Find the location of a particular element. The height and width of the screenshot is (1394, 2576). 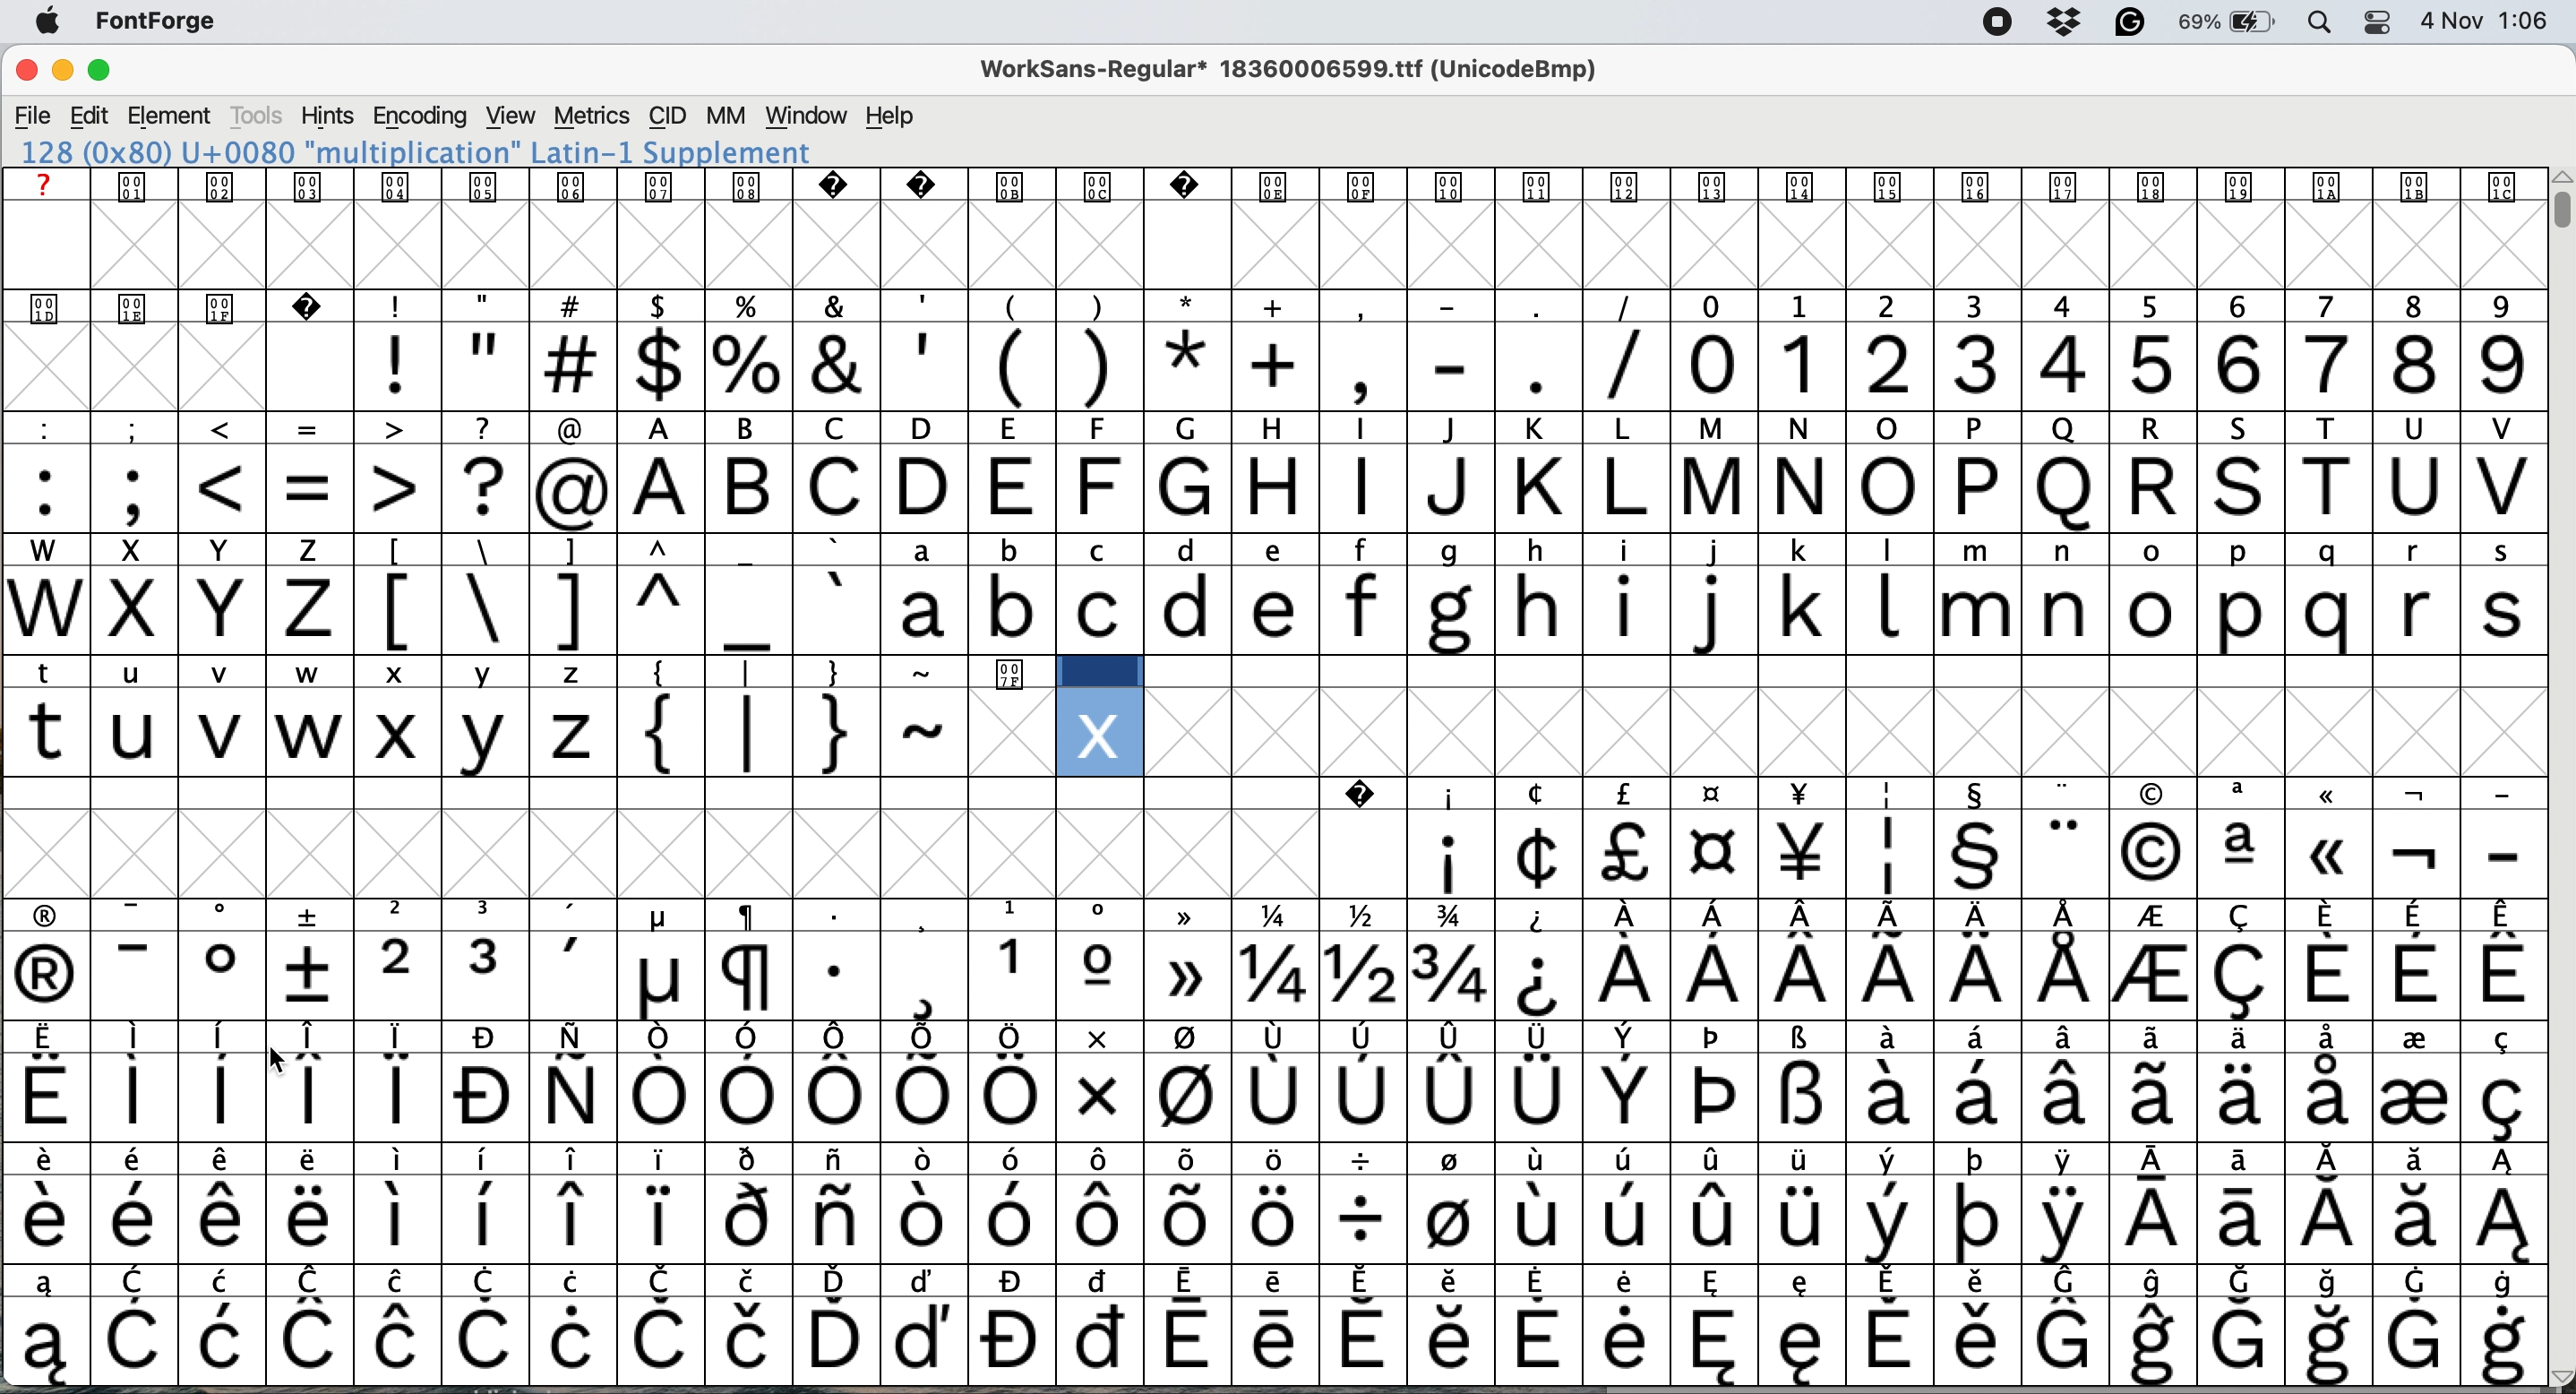

encoding is located at coordinates (419, 116).